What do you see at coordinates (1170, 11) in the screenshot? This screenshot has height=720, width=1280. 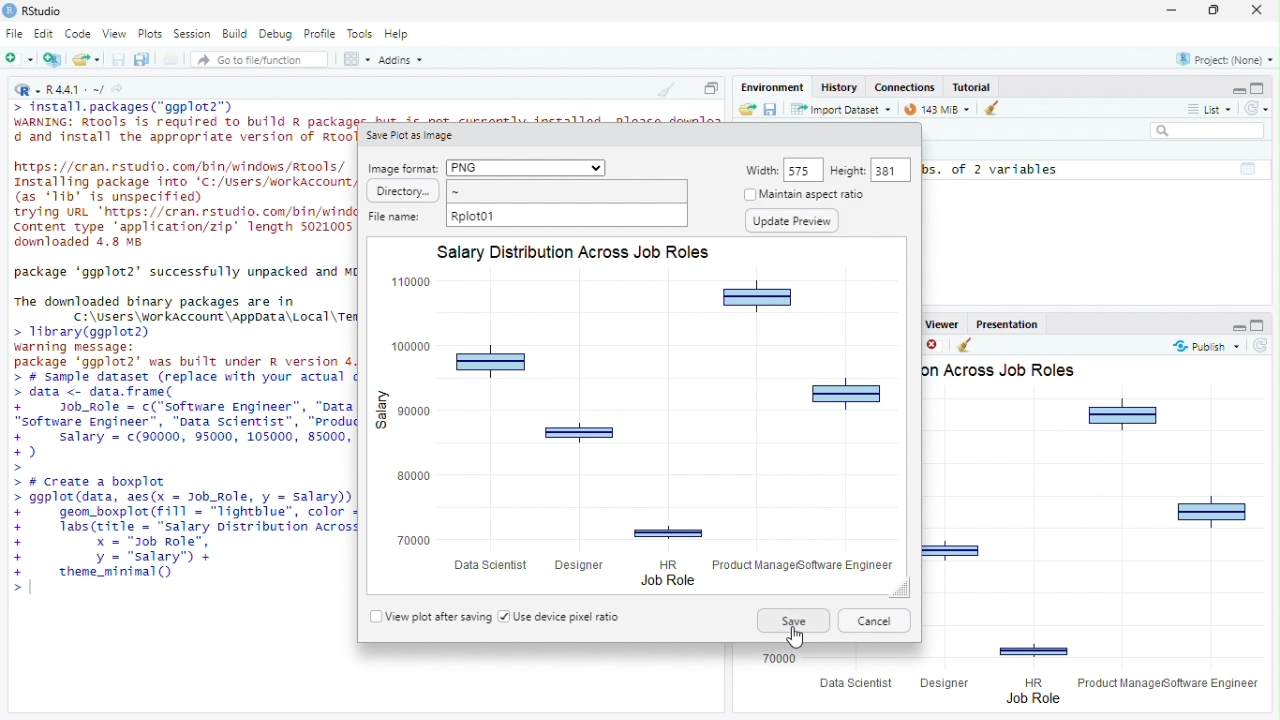 I see `Minimize` at bounding box center [1170, 11].